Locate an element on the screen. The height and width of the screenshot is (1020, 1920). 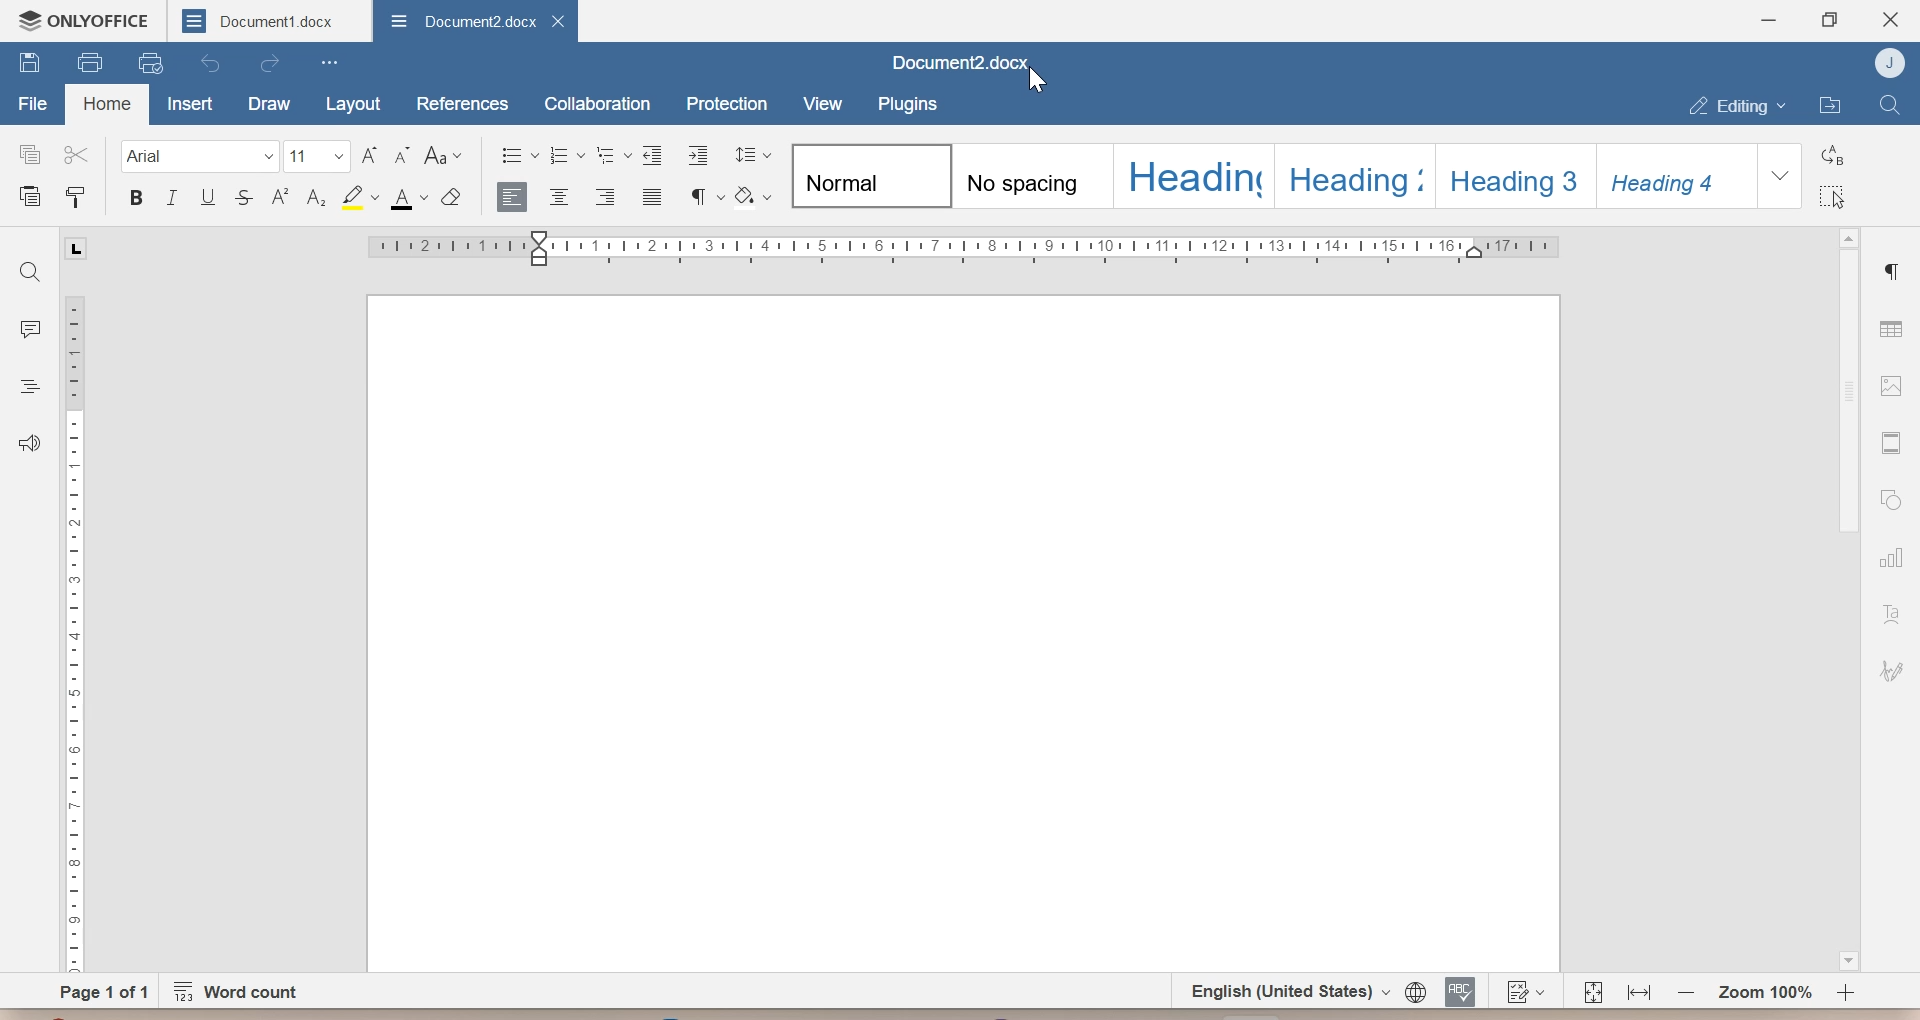
Scale is located at coordinates (72, 631).